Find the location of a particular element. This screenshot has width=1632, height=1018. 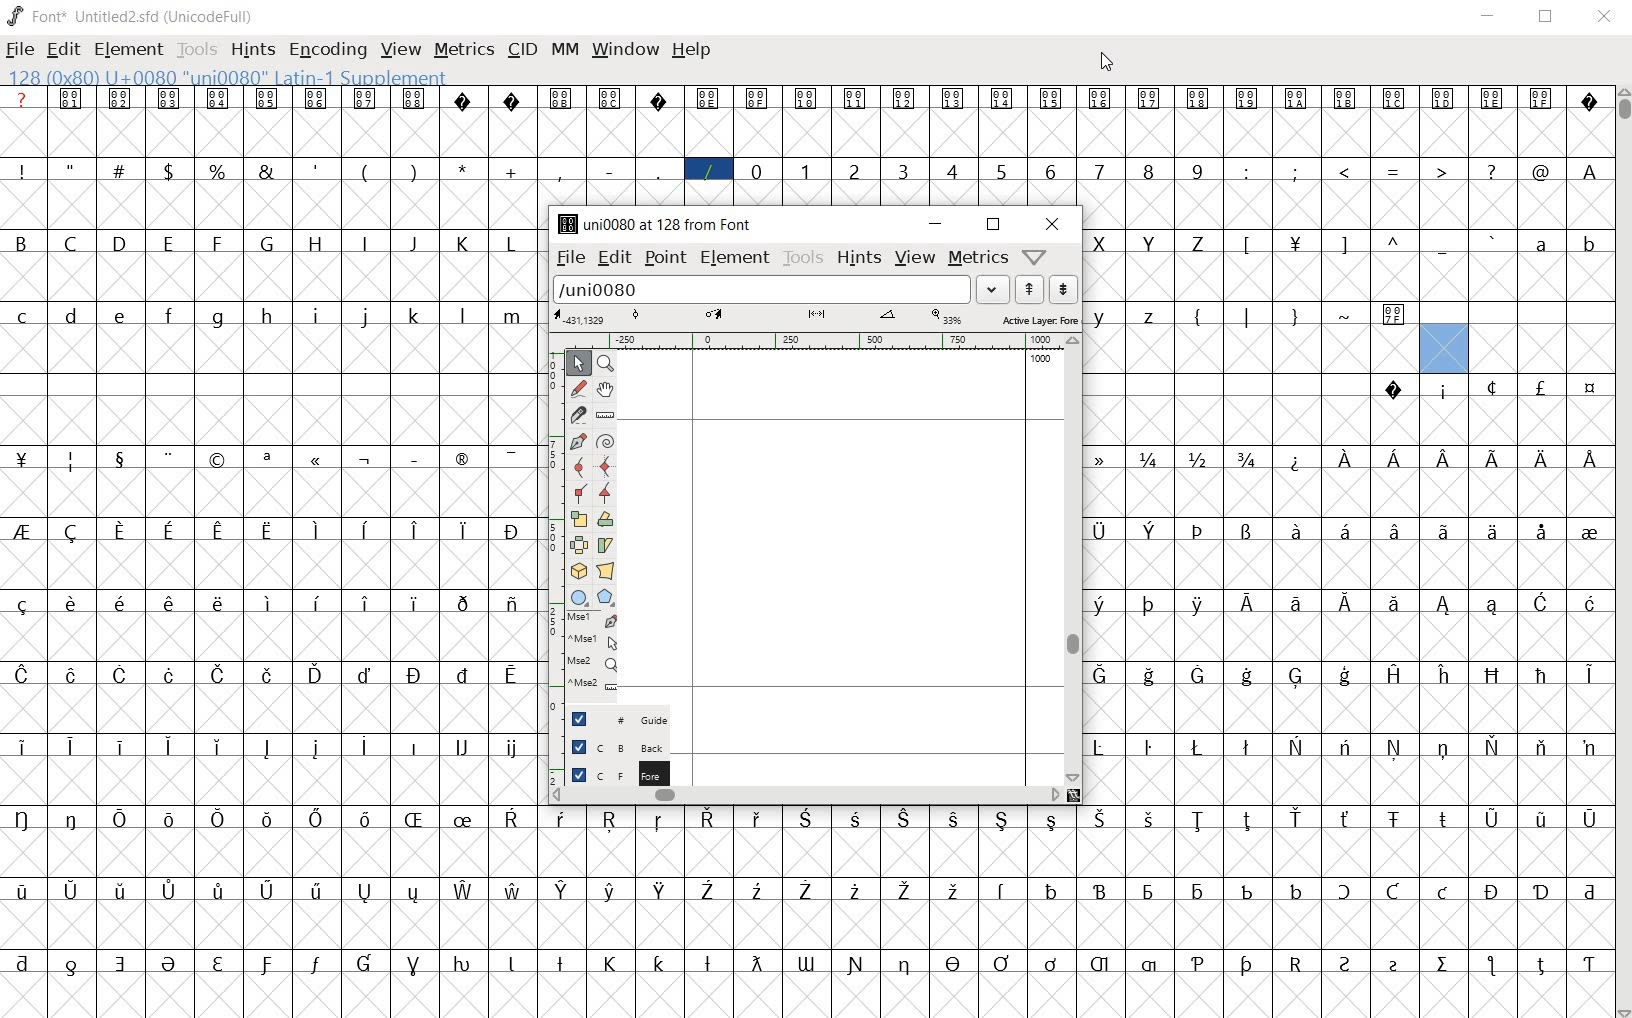

CID is located at coordinates (522, 50).